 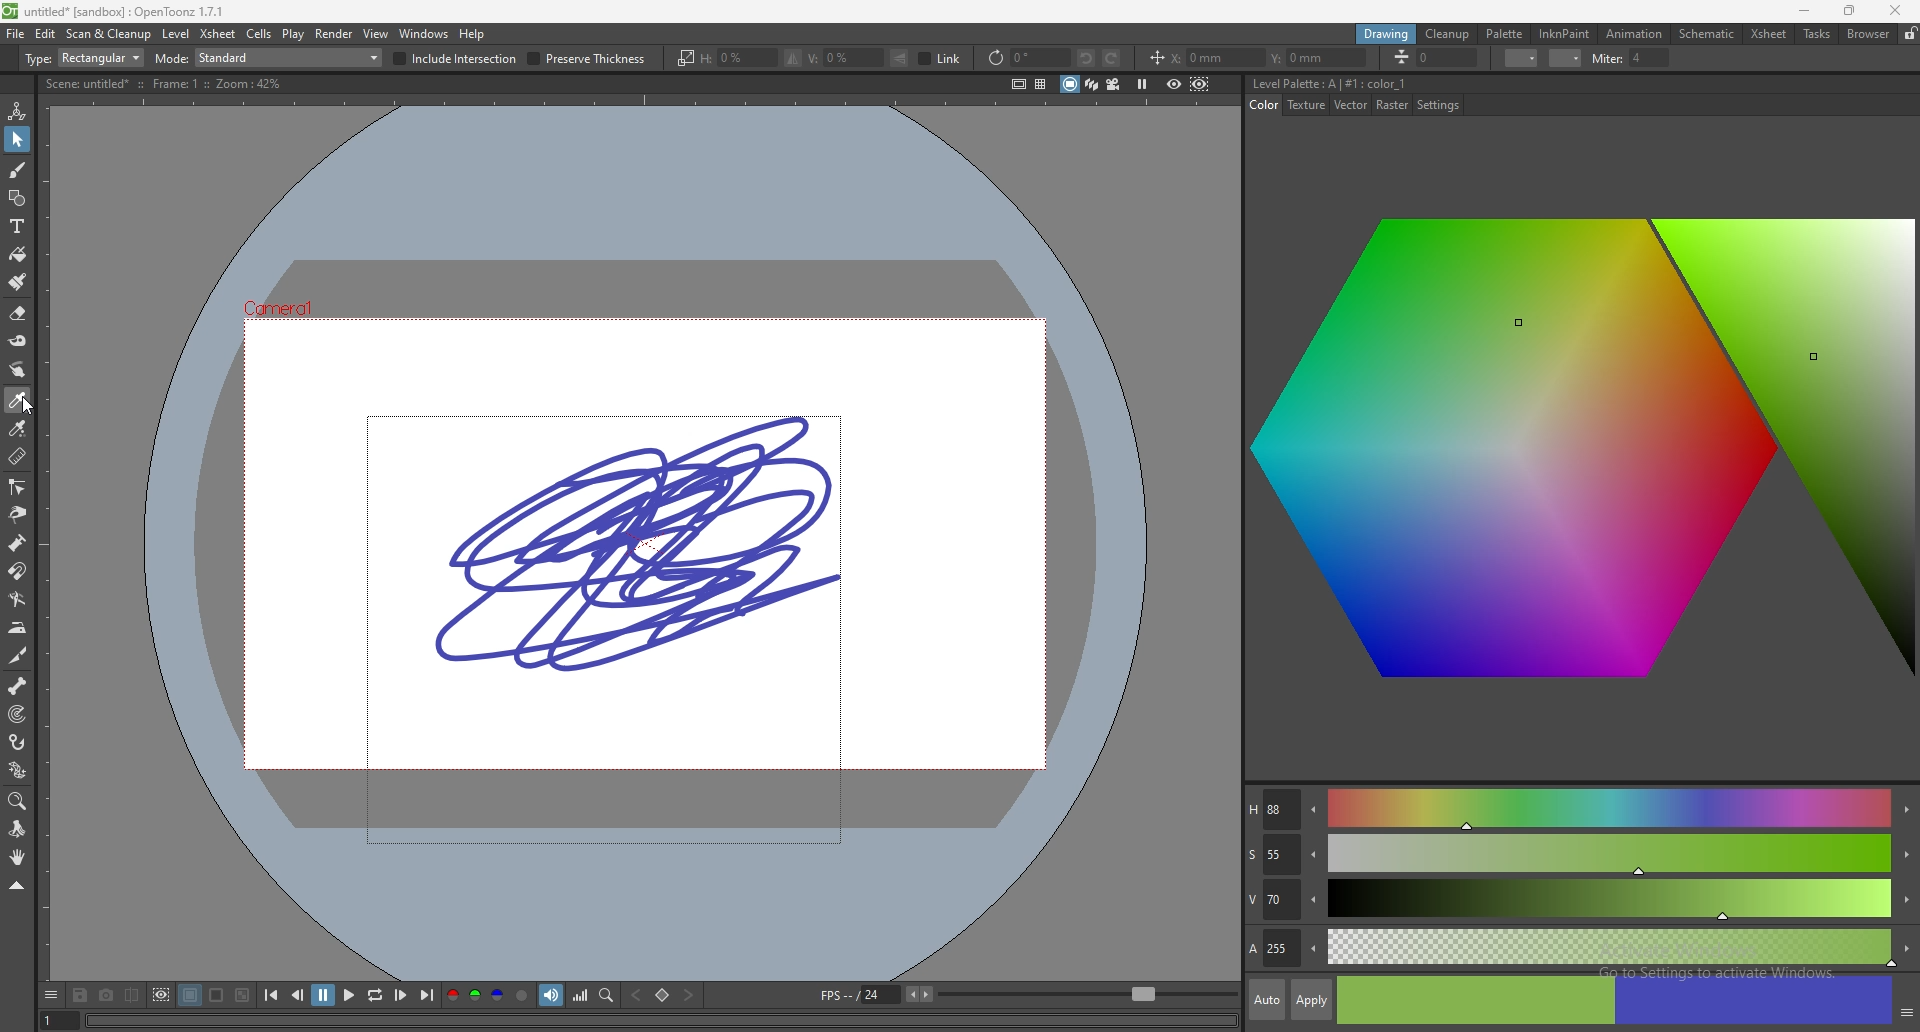 I want to click on field guide, so click(x=1041, y=84).